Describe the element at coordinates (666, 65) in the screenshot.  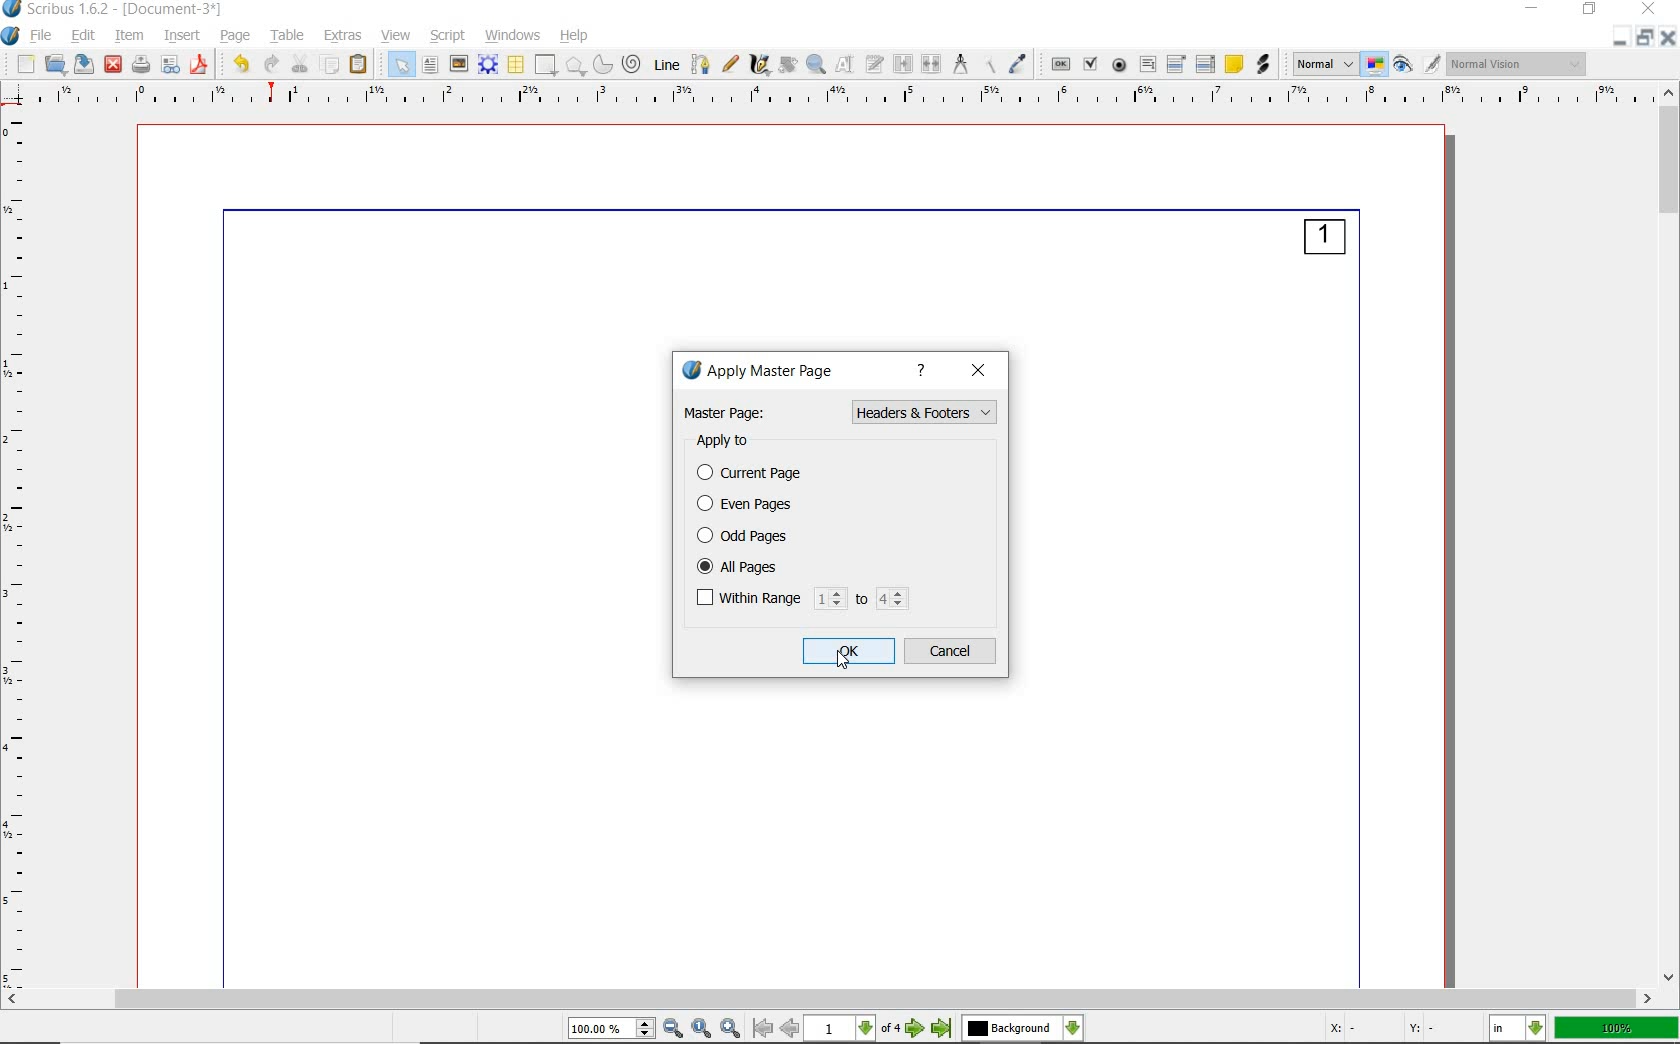
I see `line` at that location.